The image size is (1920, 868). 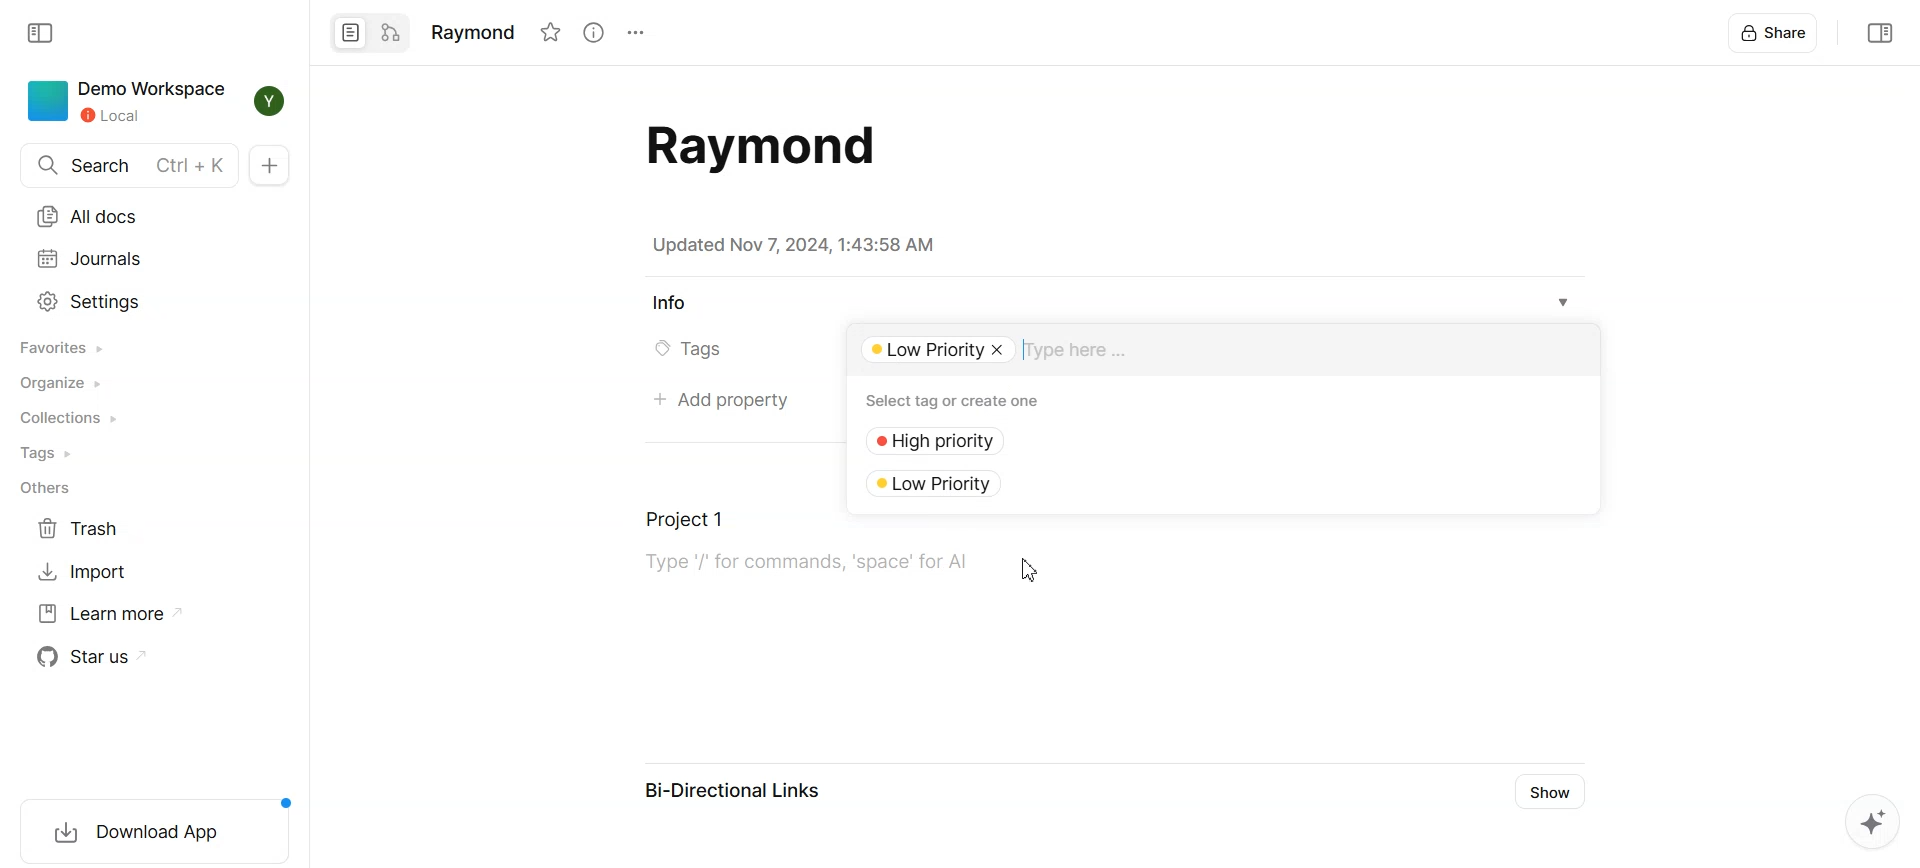 What do you see at coordinates (656, 350) in the screenshot?
I see `Tag icon` at bounding box center [656, 350].